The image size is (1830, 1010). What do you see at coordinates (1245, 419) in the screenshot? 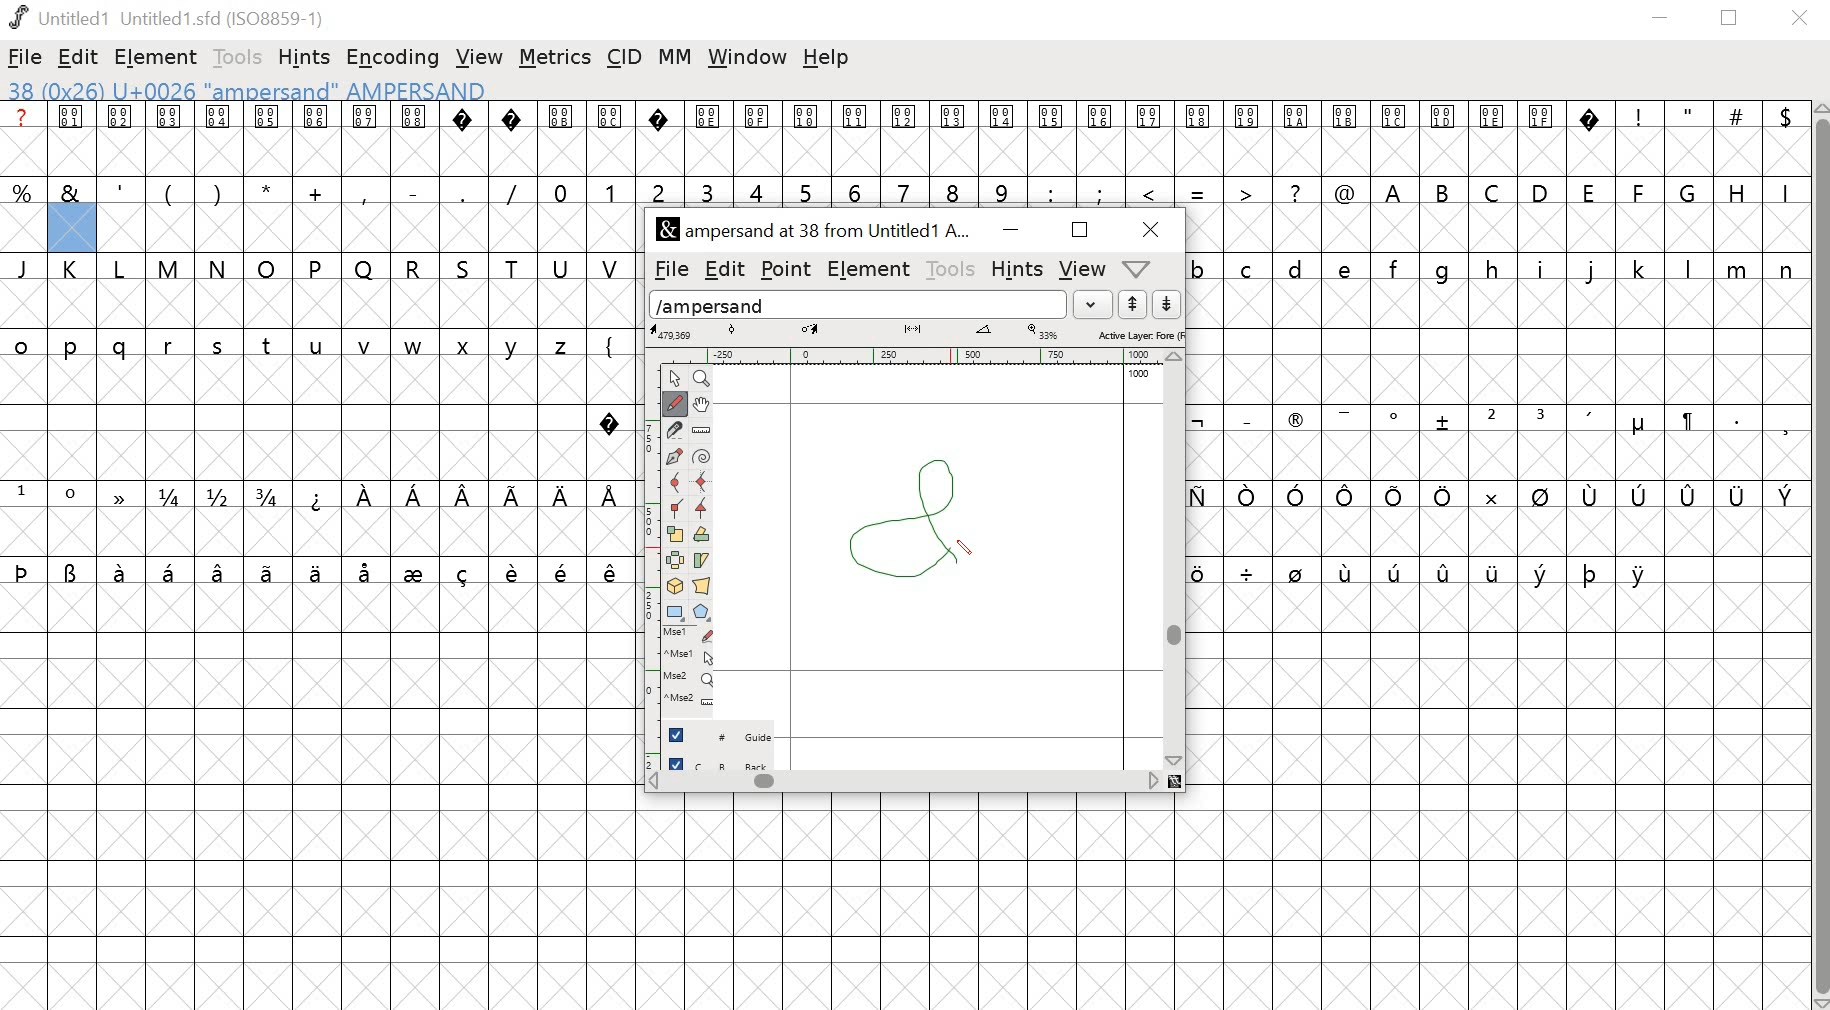
I see `_` at bounding box center [1245, 419].